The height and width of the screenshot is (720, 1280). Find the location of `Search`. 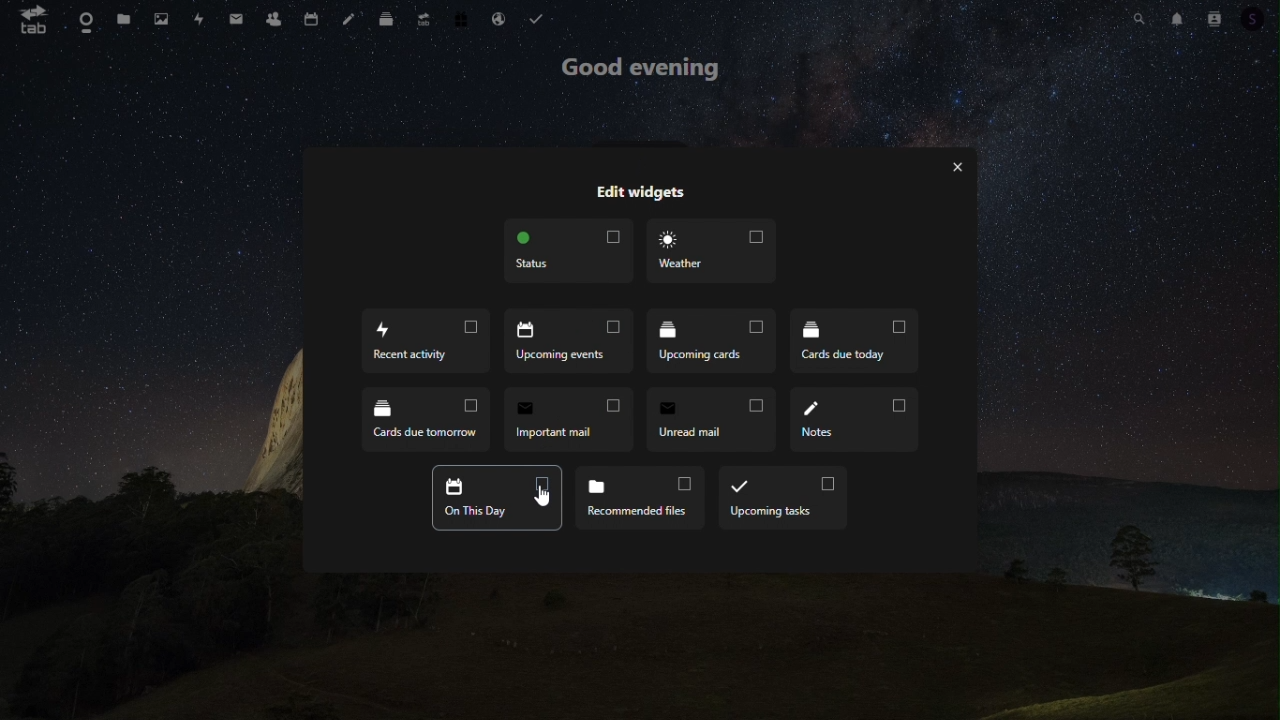

Search is located at coordinates (1143, 16).